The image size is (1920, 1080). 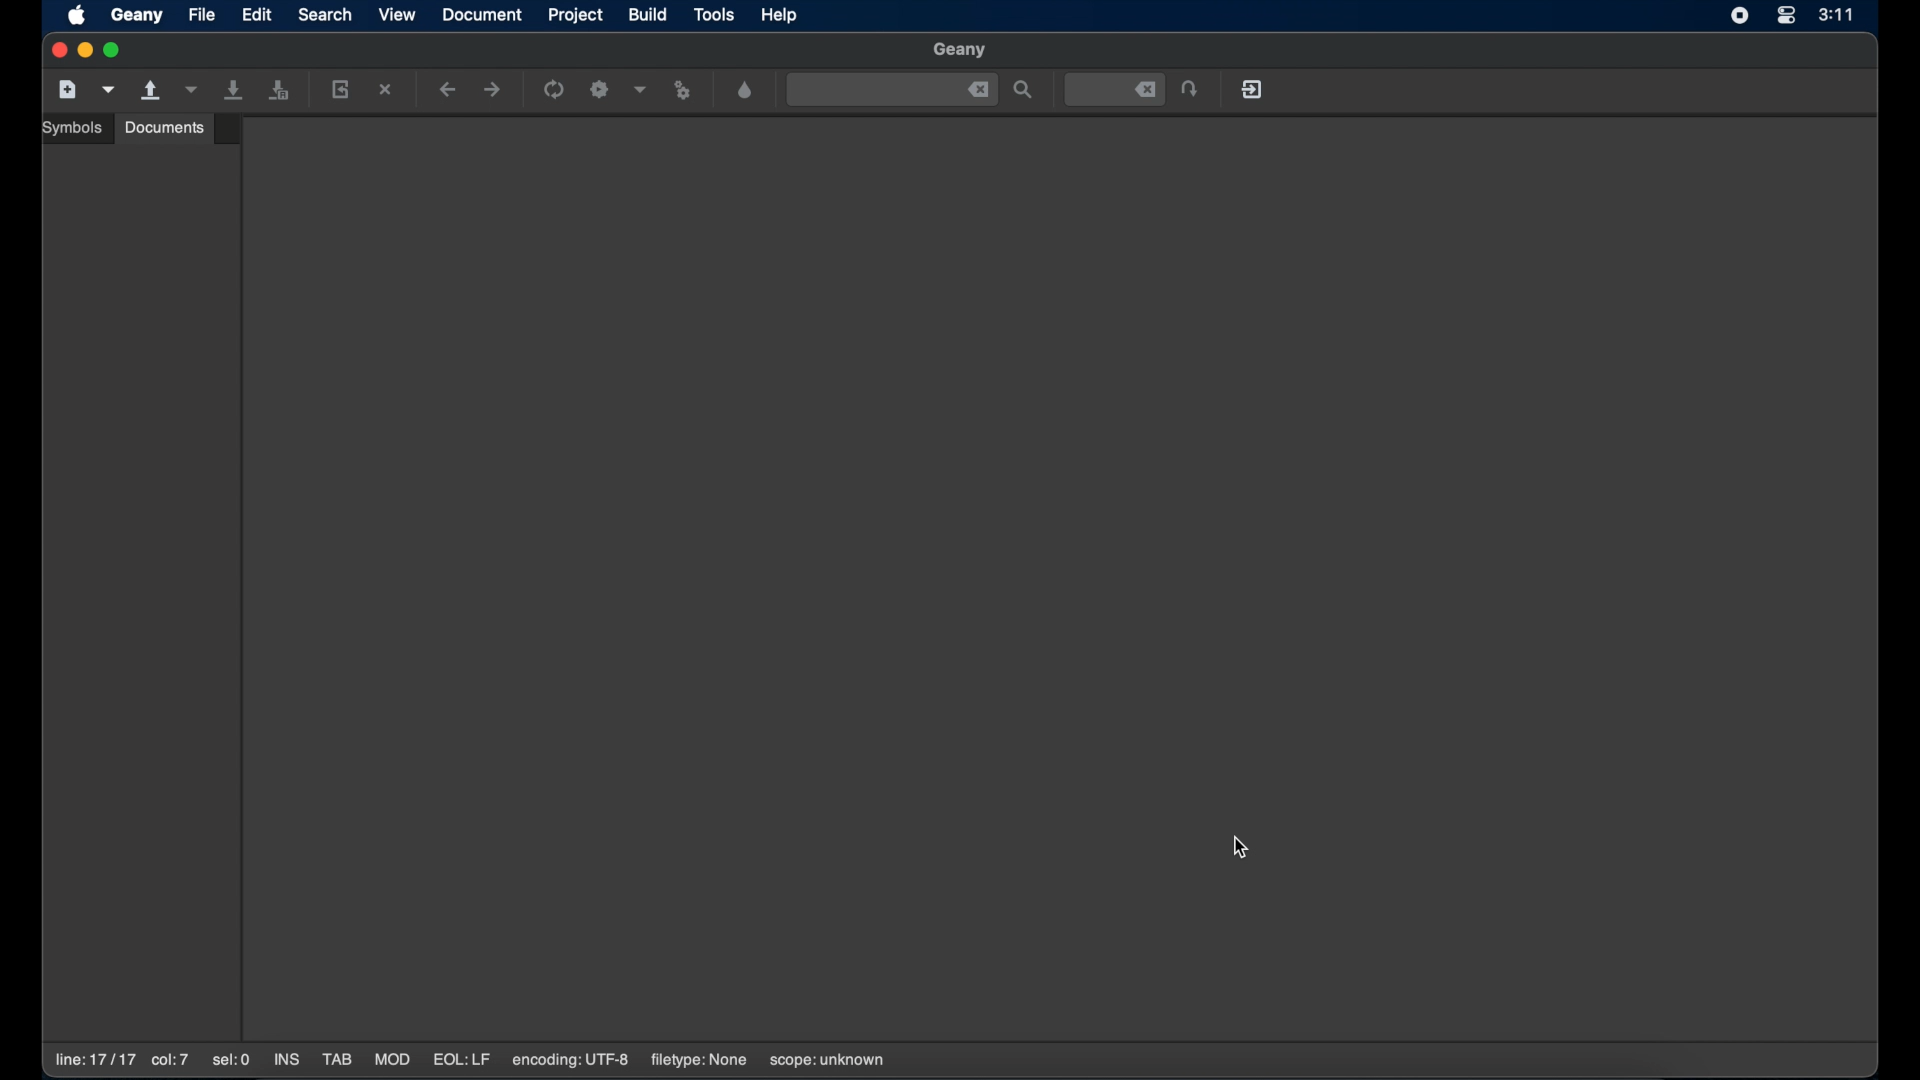 What do you see at coordinates (578, 15) in the screenshot?
I see `project` at bounding box center [578, 15].